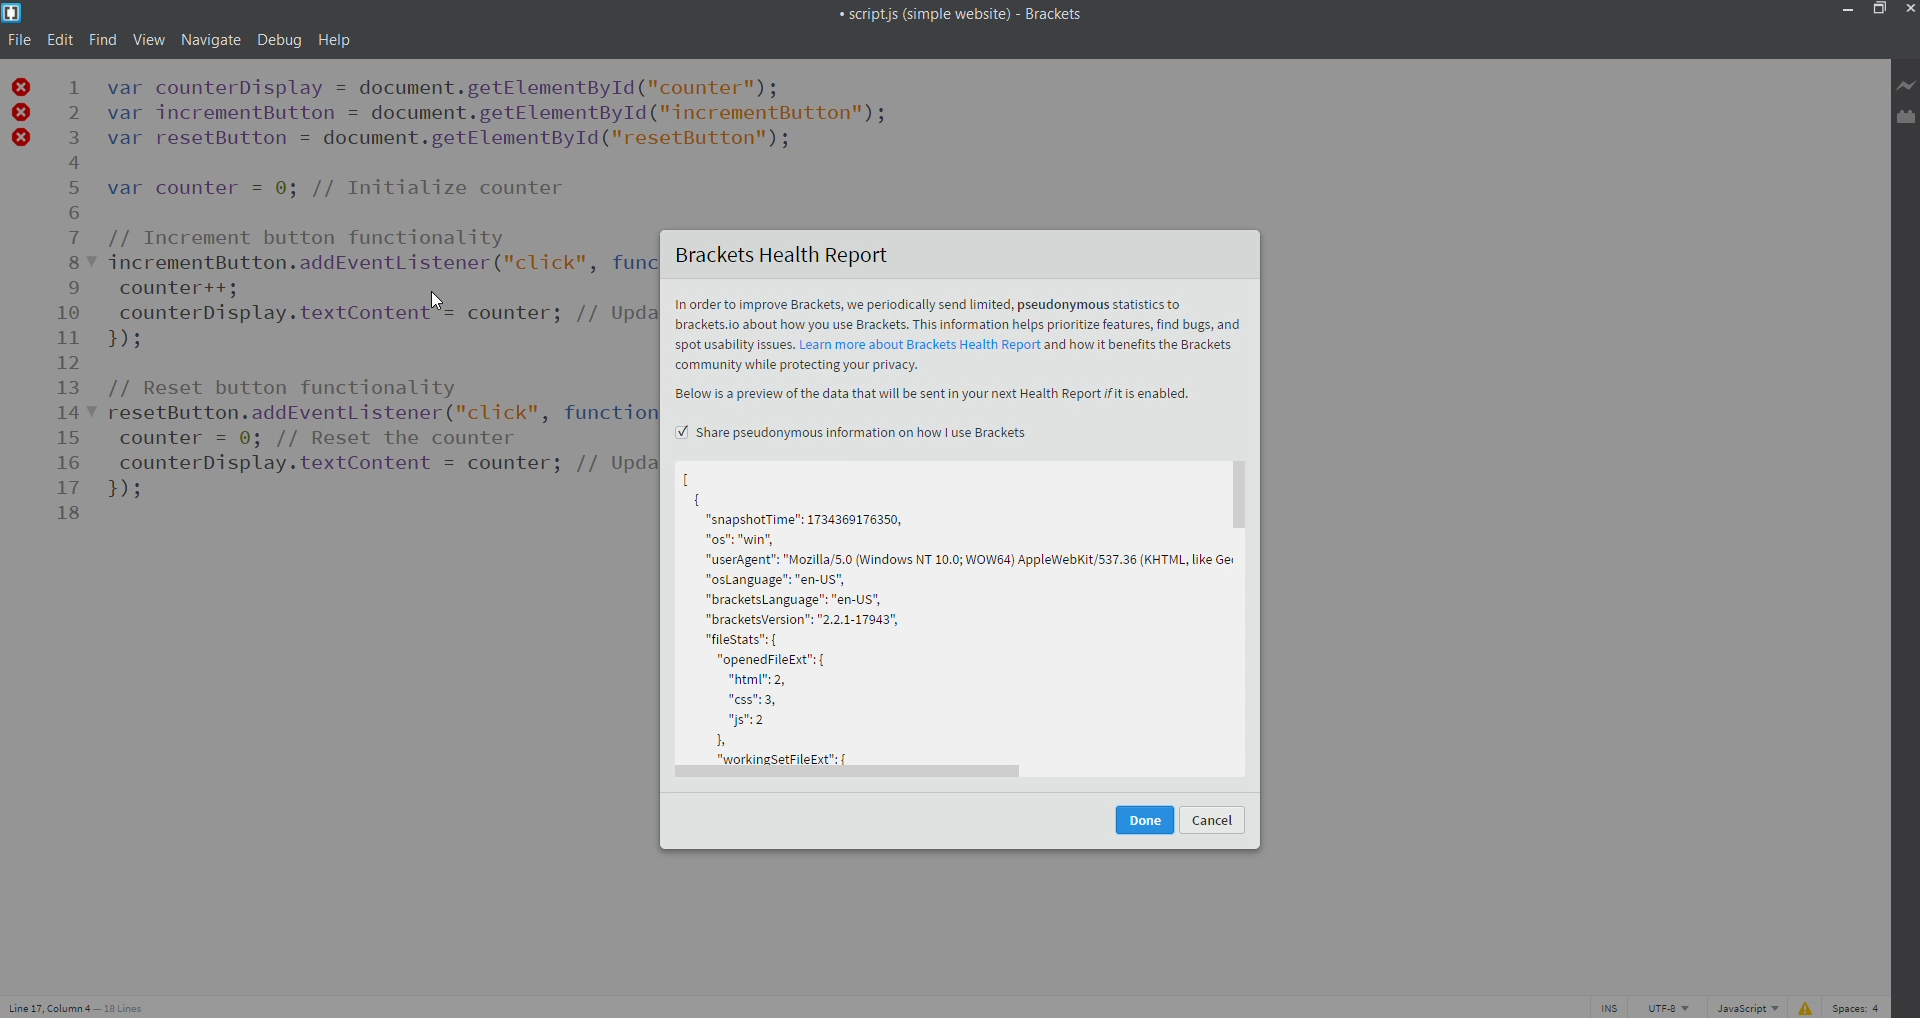 This screenshot has width=1920, height=1018. Describe the element at coordinates (378, 274) in the screenshot. I see `text editor having code to display and interact with a counter on a webpage` at that location.